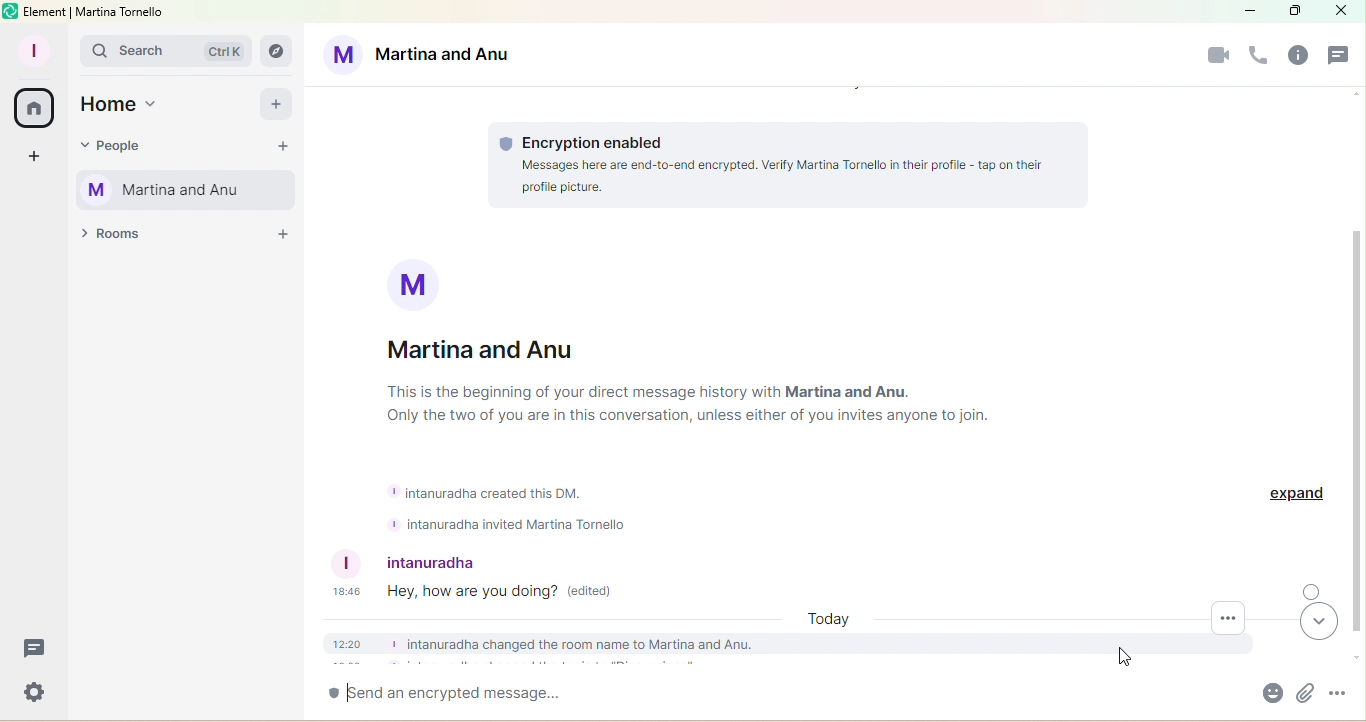 The width and height of the screenshot is (1366, 722). Describe the element at coordinates (439, 562) in the screenshot. I see `Intanuradha` at that location.